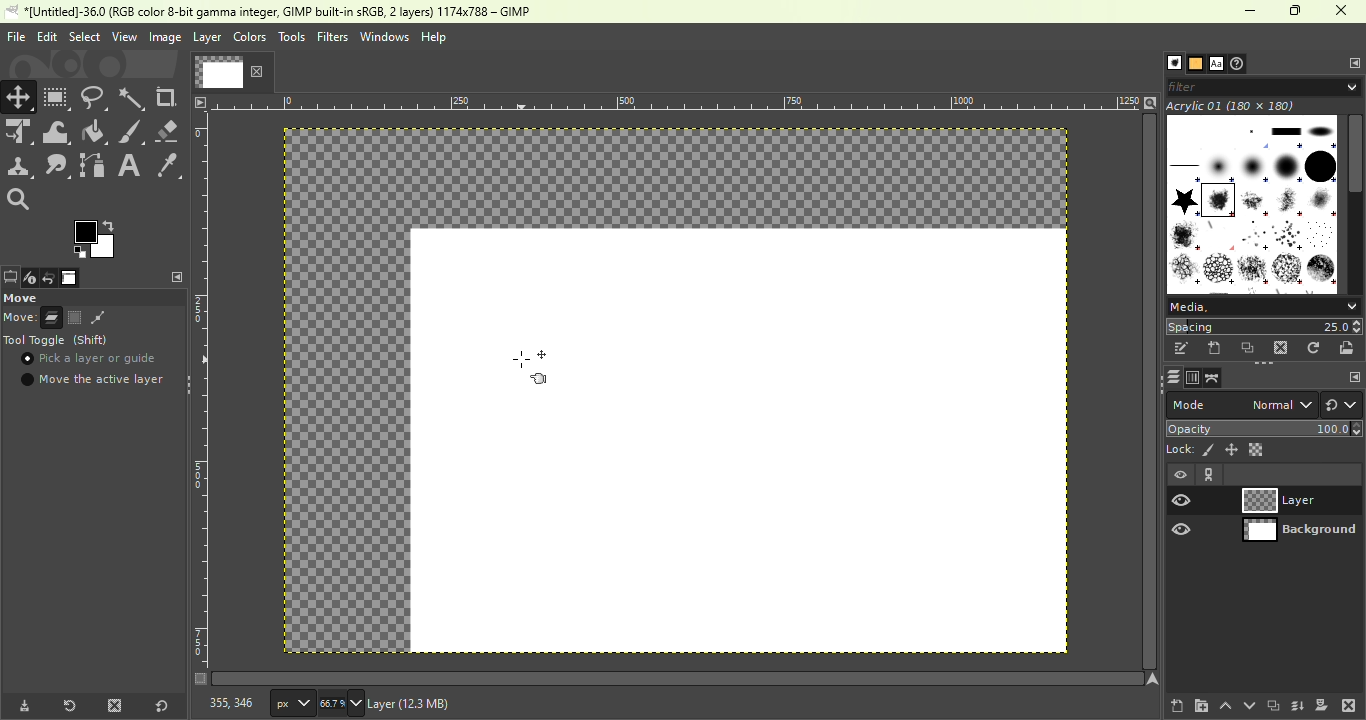 The width and height of the screenshot is (1366, 720). I want to click on Configure this tab, so click(1349, 376).